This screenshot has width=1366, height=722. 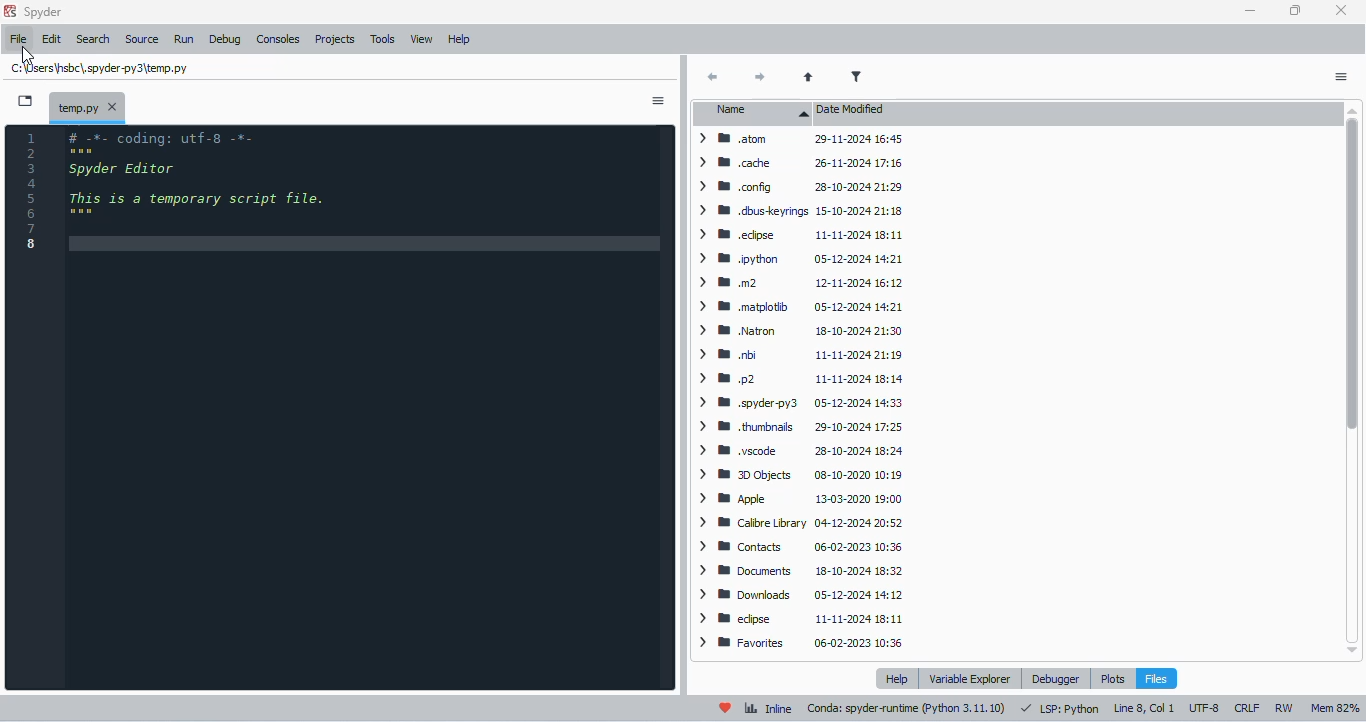 What do you see at coordinates (806, 77) in the screenshot?
I see `parent` at bounding box center [806, 77].